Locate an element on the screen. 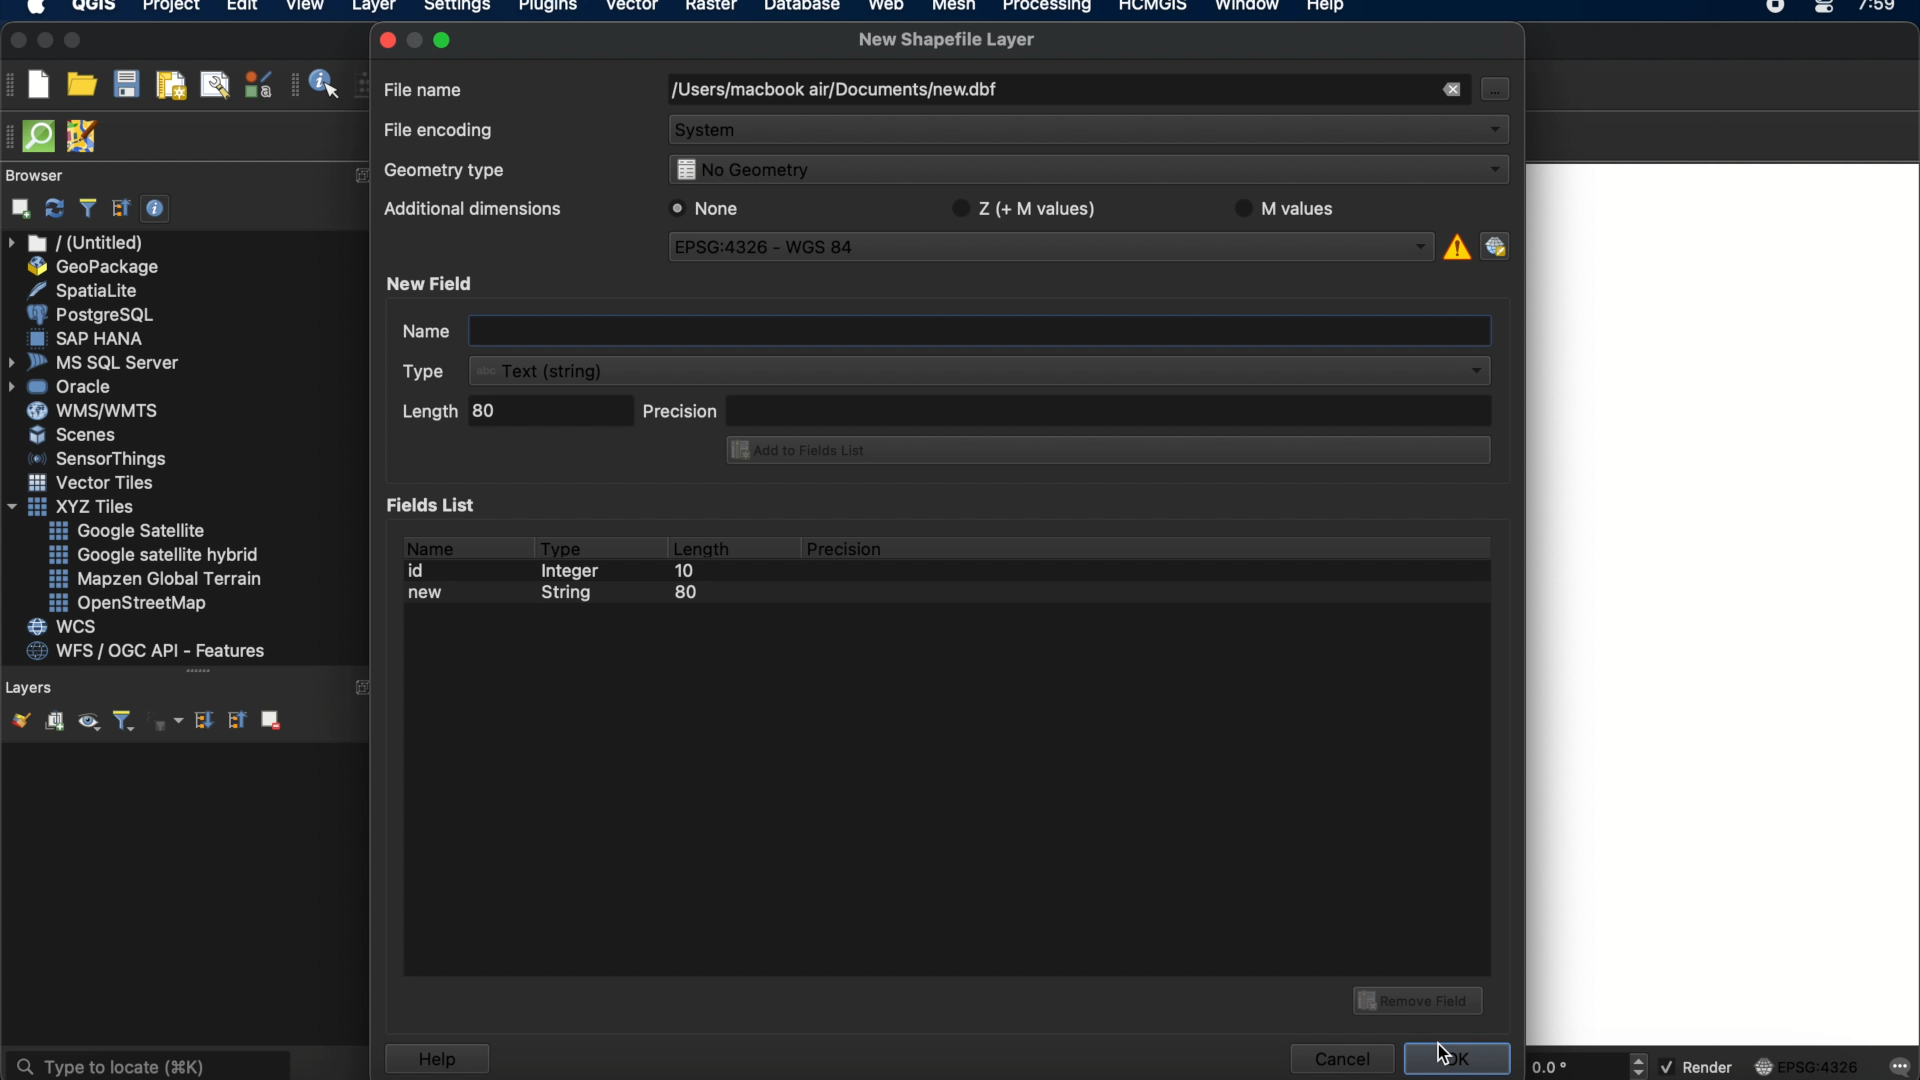 This screenshot has height=1080, width=1920. No Geometry is located at coordinates (1084, 172).